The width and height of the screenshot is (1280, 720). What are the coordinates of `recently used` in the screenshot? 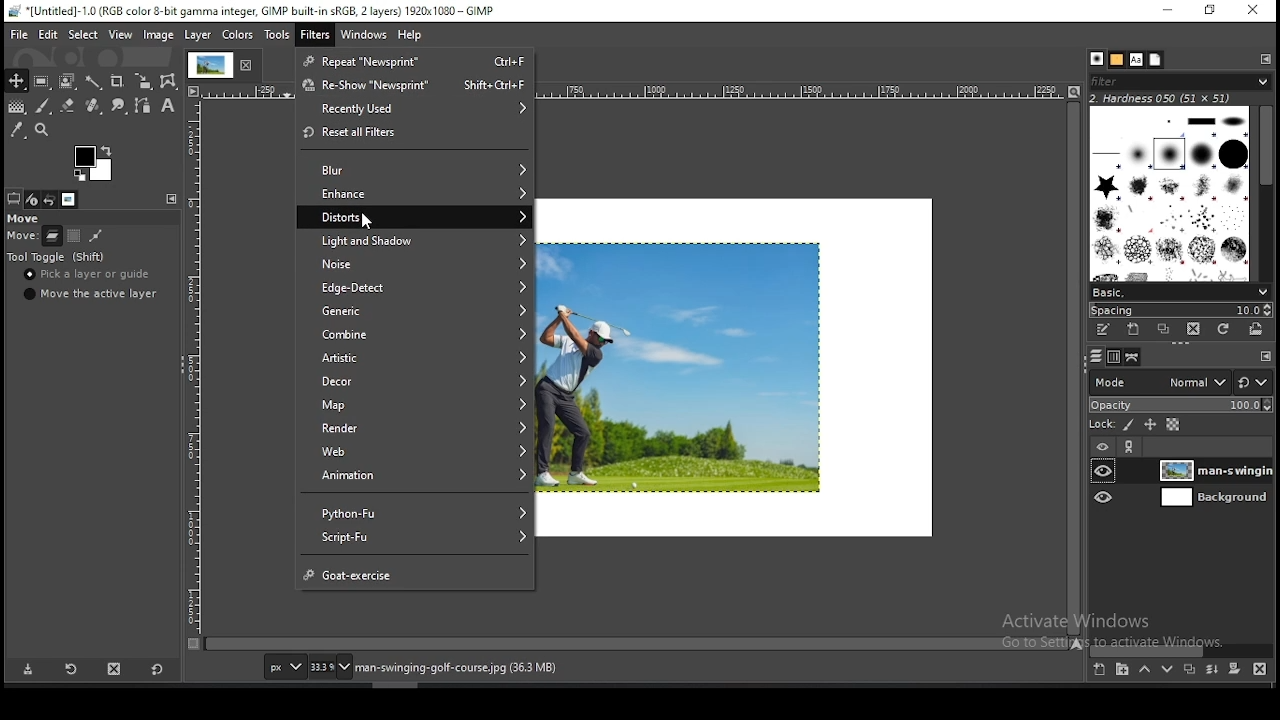 It's located at (414, 109).